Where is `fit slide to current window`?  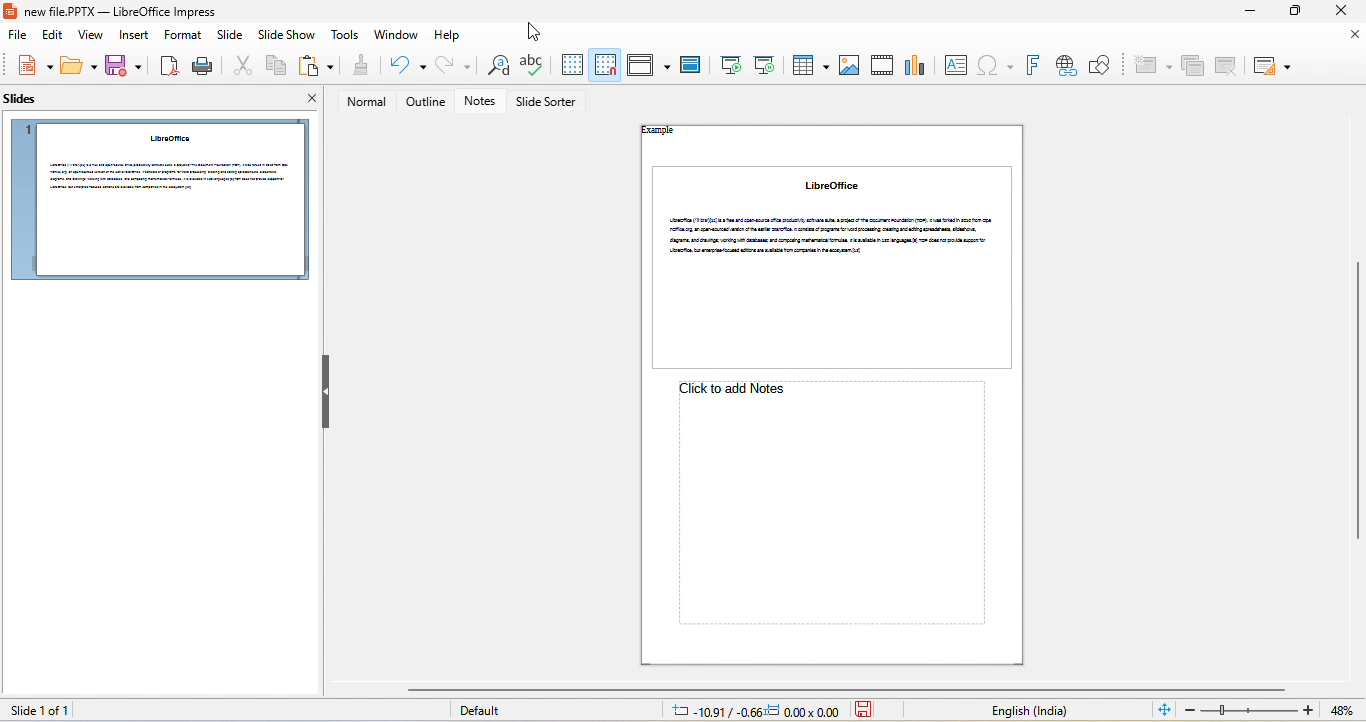 fit slide to current window is located at coordinates (1164, 709).